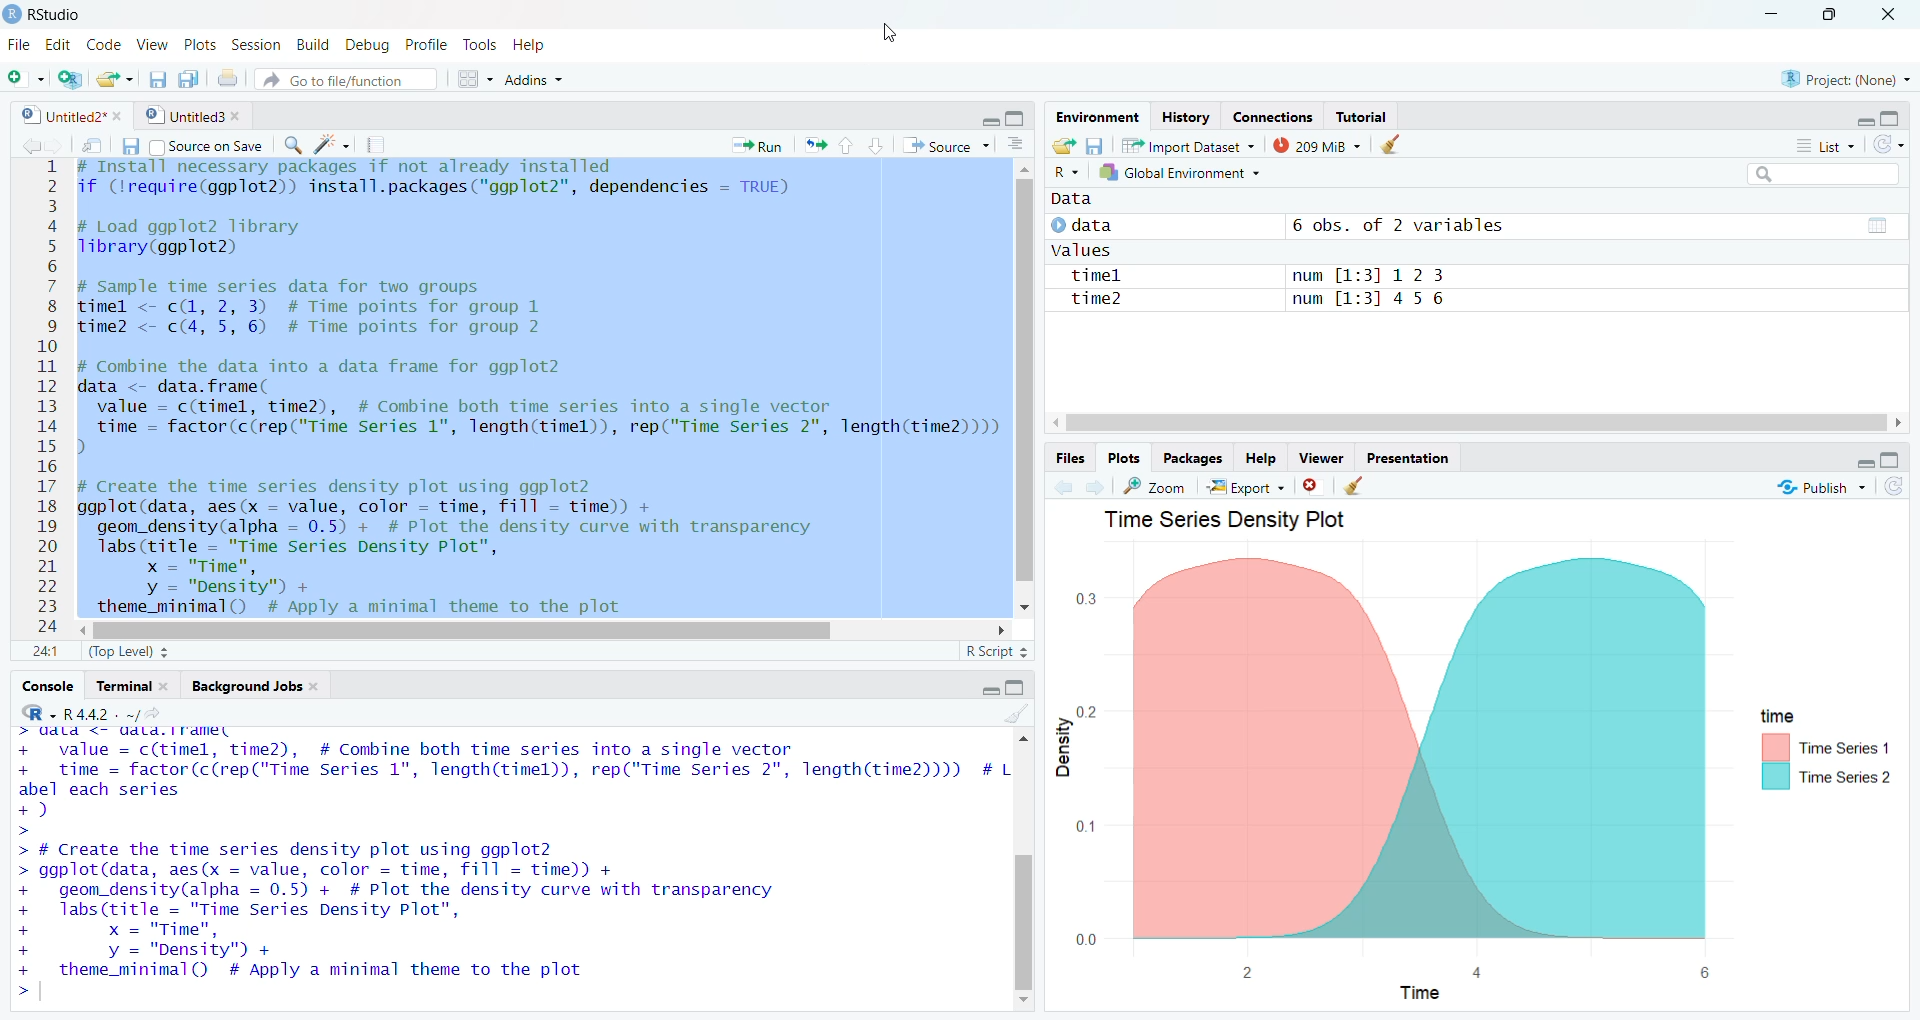  What do you see at coordinates (332, 144) in the screenshot?
I see `Code Tools` at bounding box center [332, 144].